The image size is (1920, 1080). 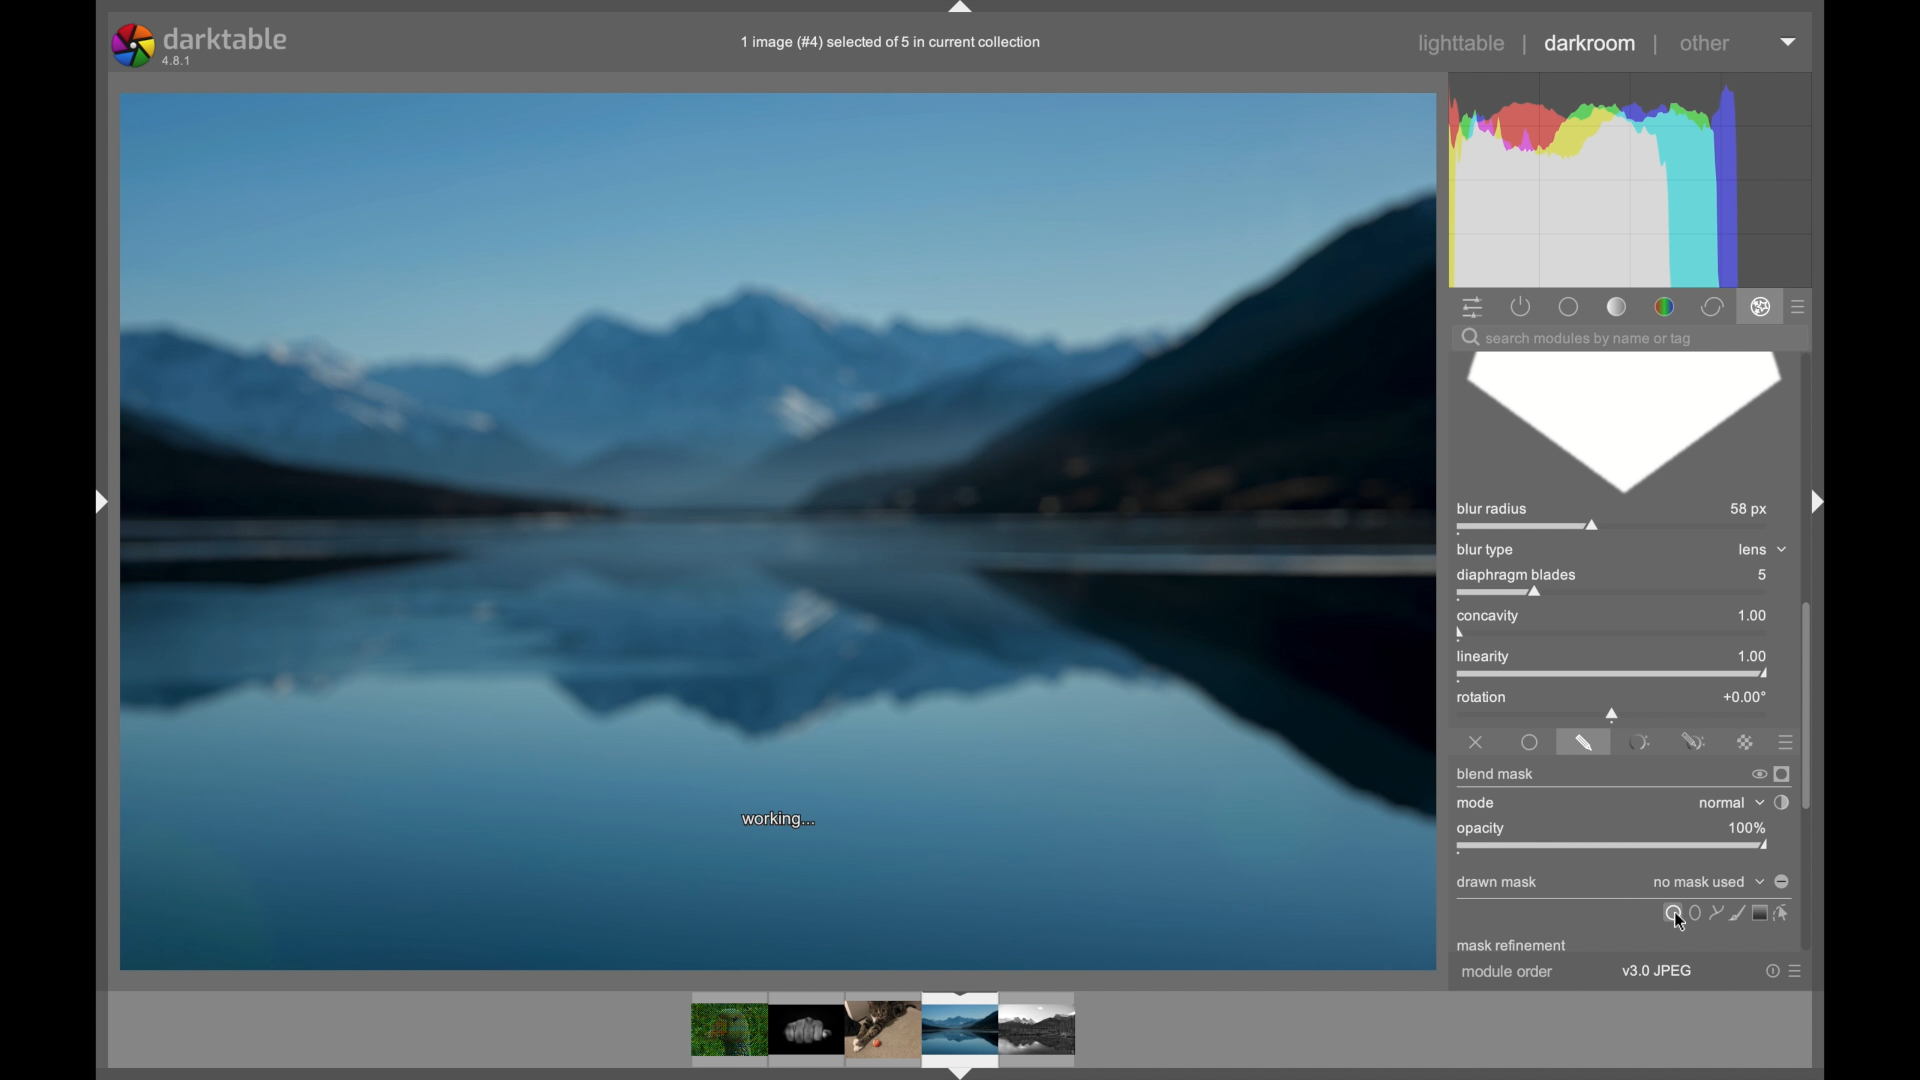 I want to click on display mask, so click(x=1783, y=773).